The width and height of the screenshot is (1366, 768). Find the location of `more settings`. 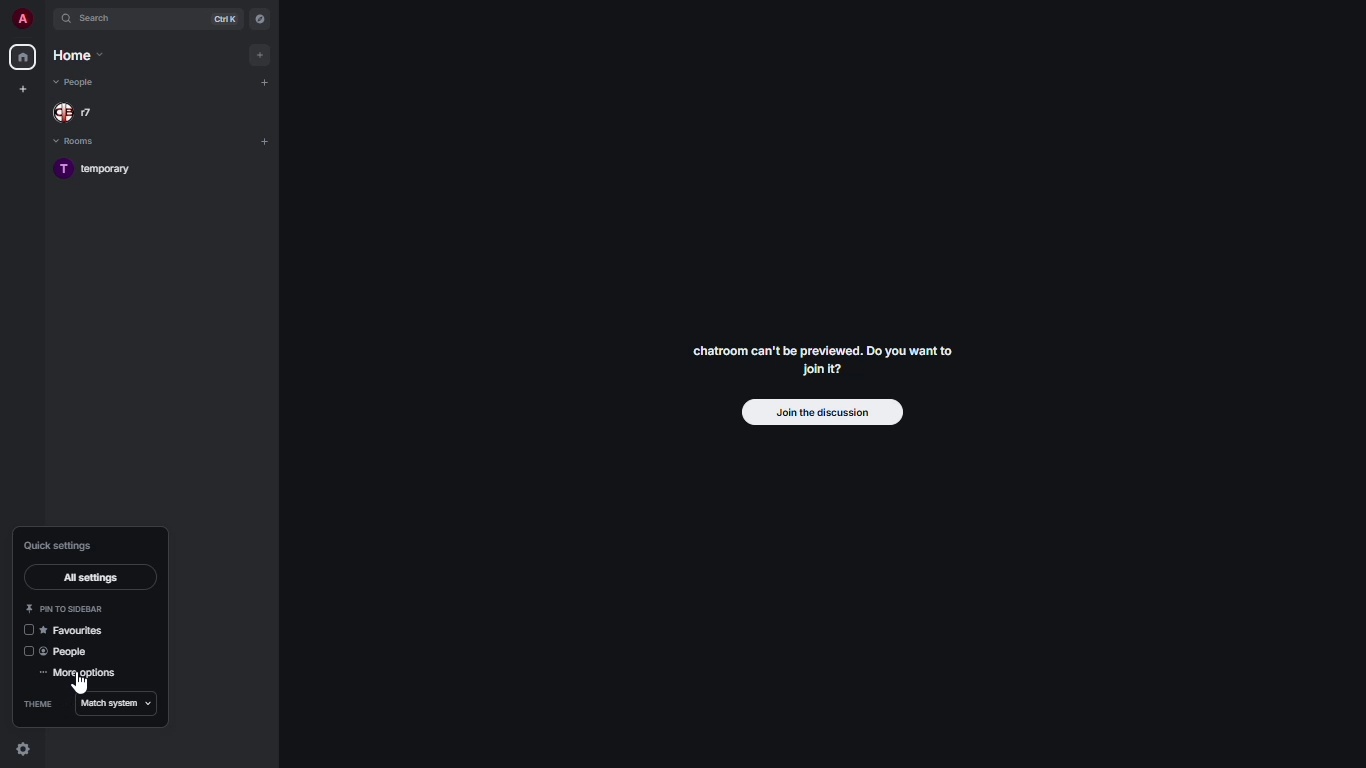

more settings is located at coordinates (82, 674).